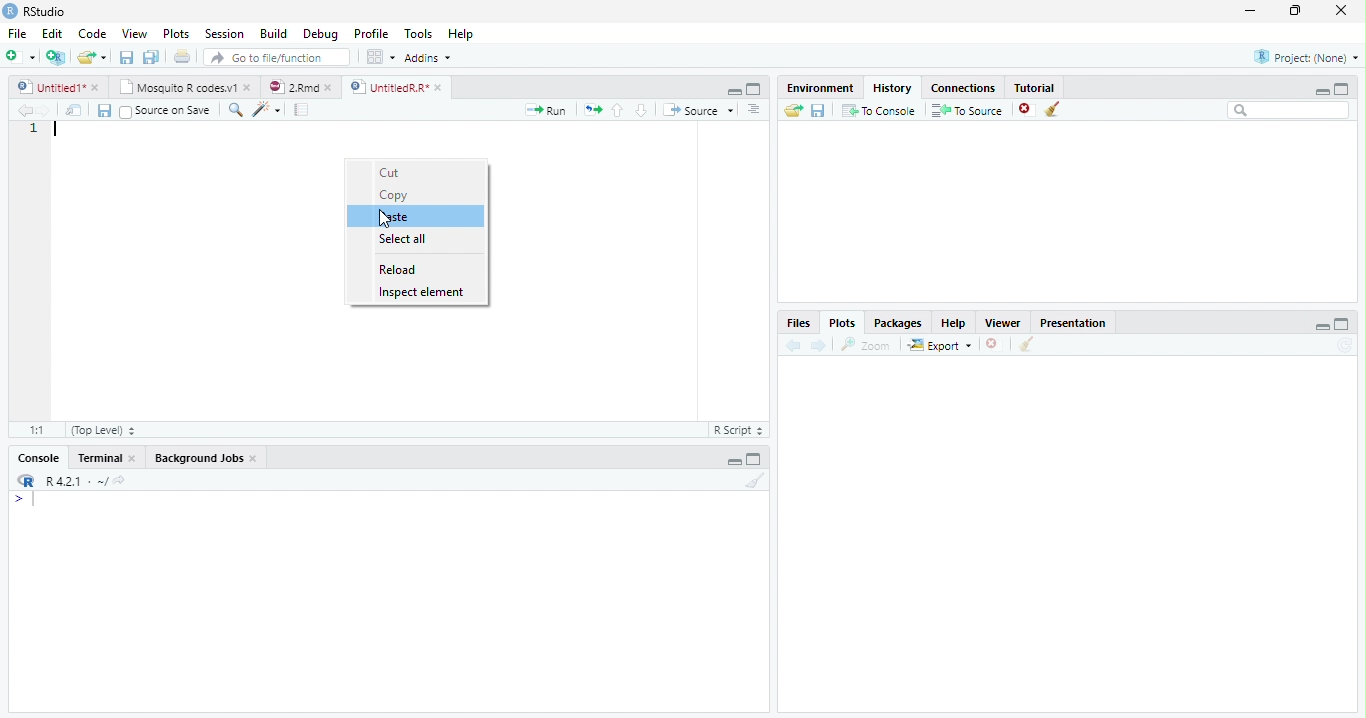 This screenshot has width=1366, height=718. Describe the element at coordinates (397, 217) in the screenshot. I see `Paste` at that location.